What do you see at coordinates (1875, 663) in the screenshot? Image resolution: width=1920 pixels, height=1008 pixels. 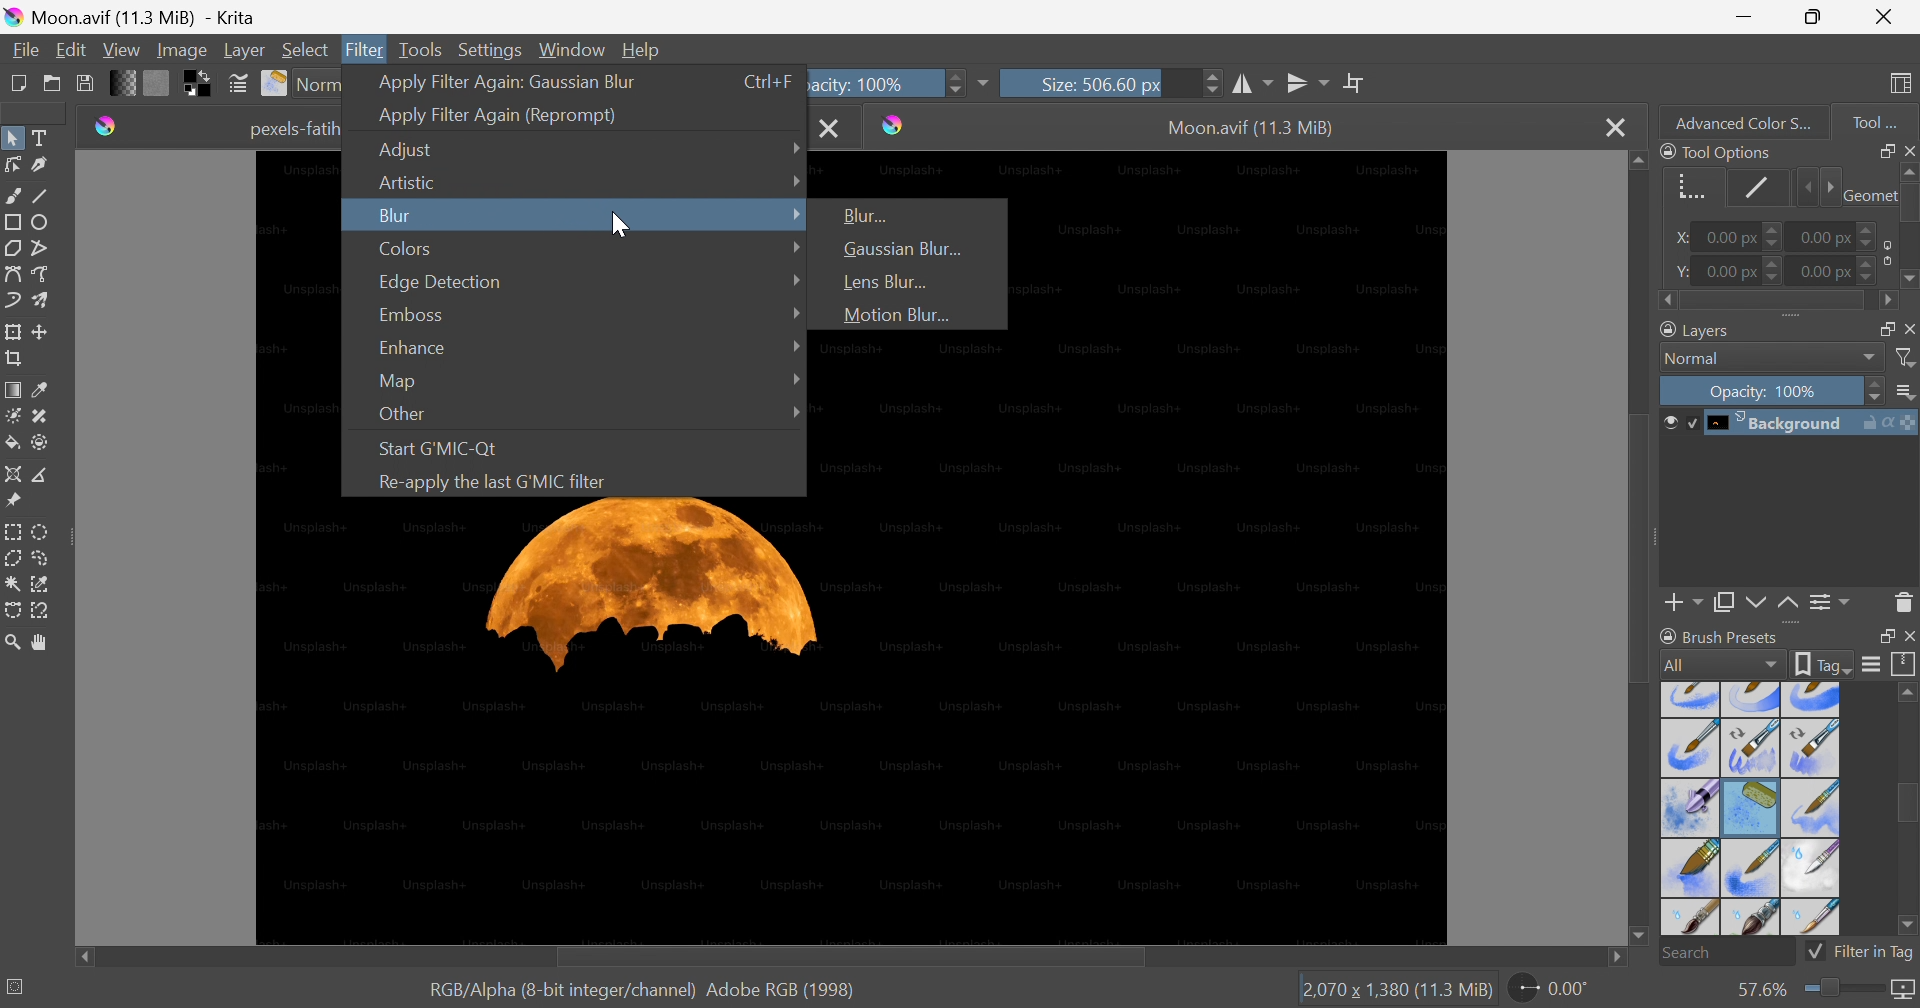 I see `Display settings` at bounding box center [1875, 663].